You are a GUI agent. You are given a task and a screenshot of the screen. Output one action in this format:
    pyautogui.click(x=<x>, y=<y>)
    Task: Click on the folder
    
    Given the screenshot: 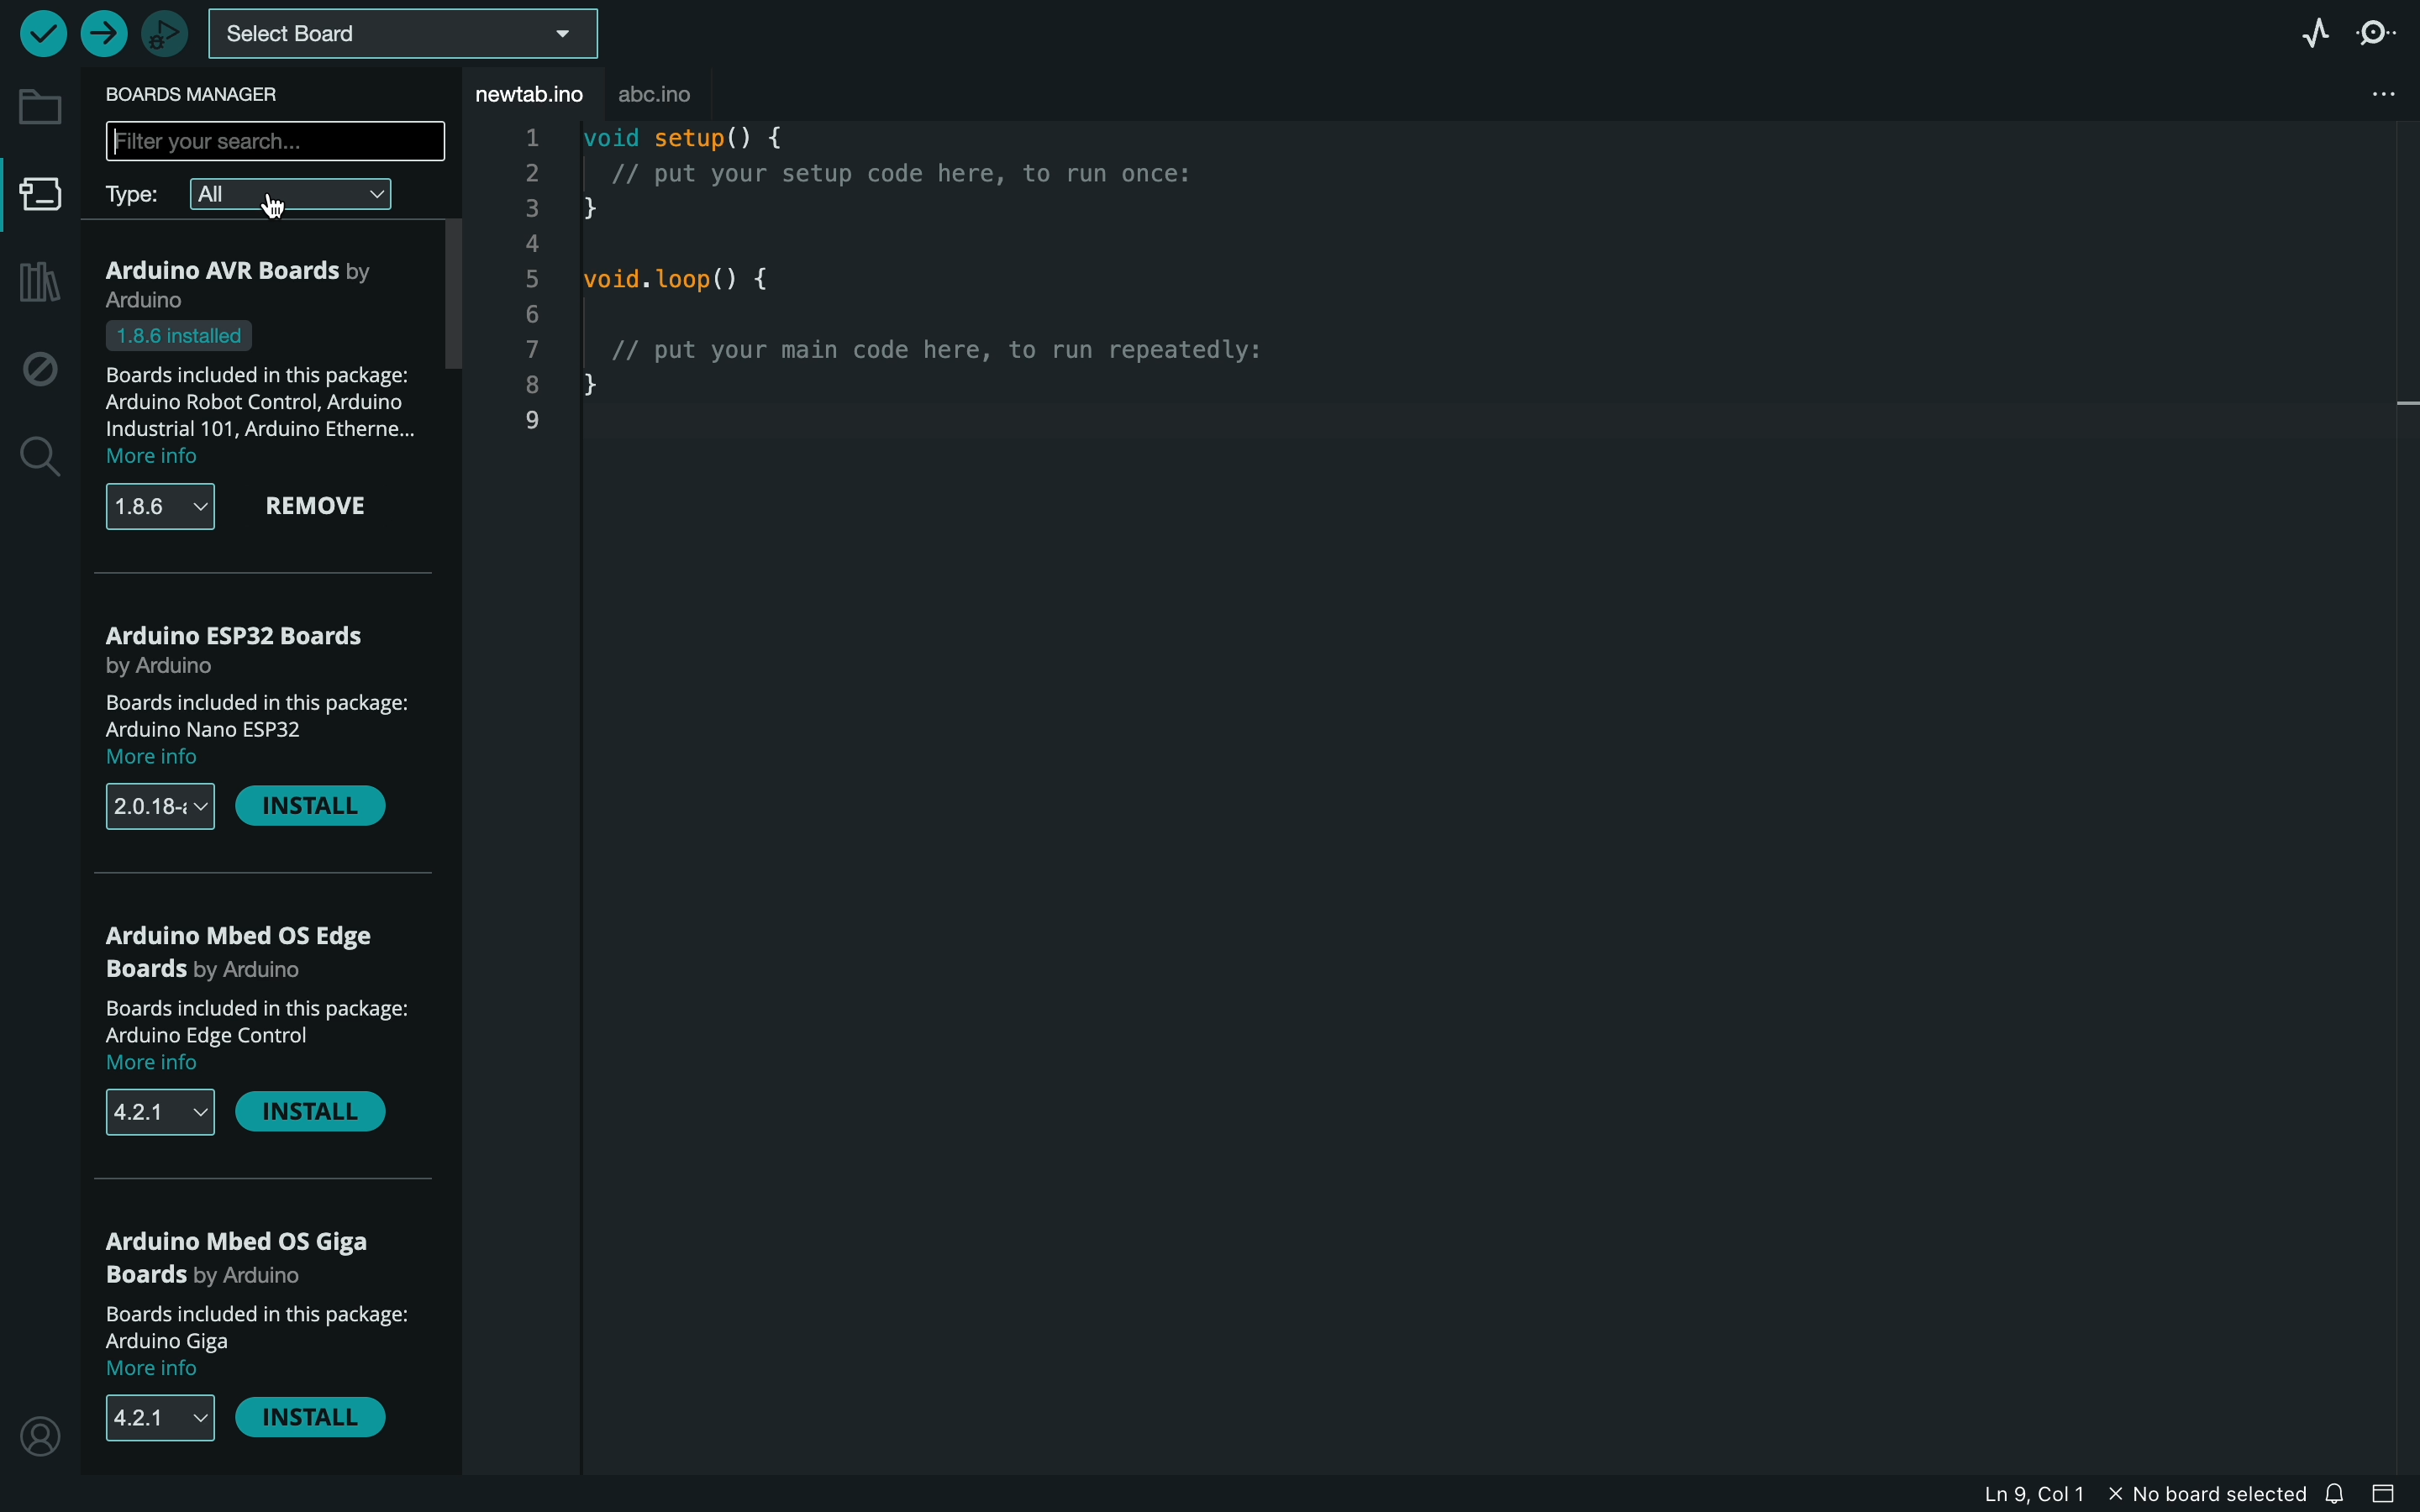 What is the action you would take?
    pyautogui.click(x=37, y=109)
    